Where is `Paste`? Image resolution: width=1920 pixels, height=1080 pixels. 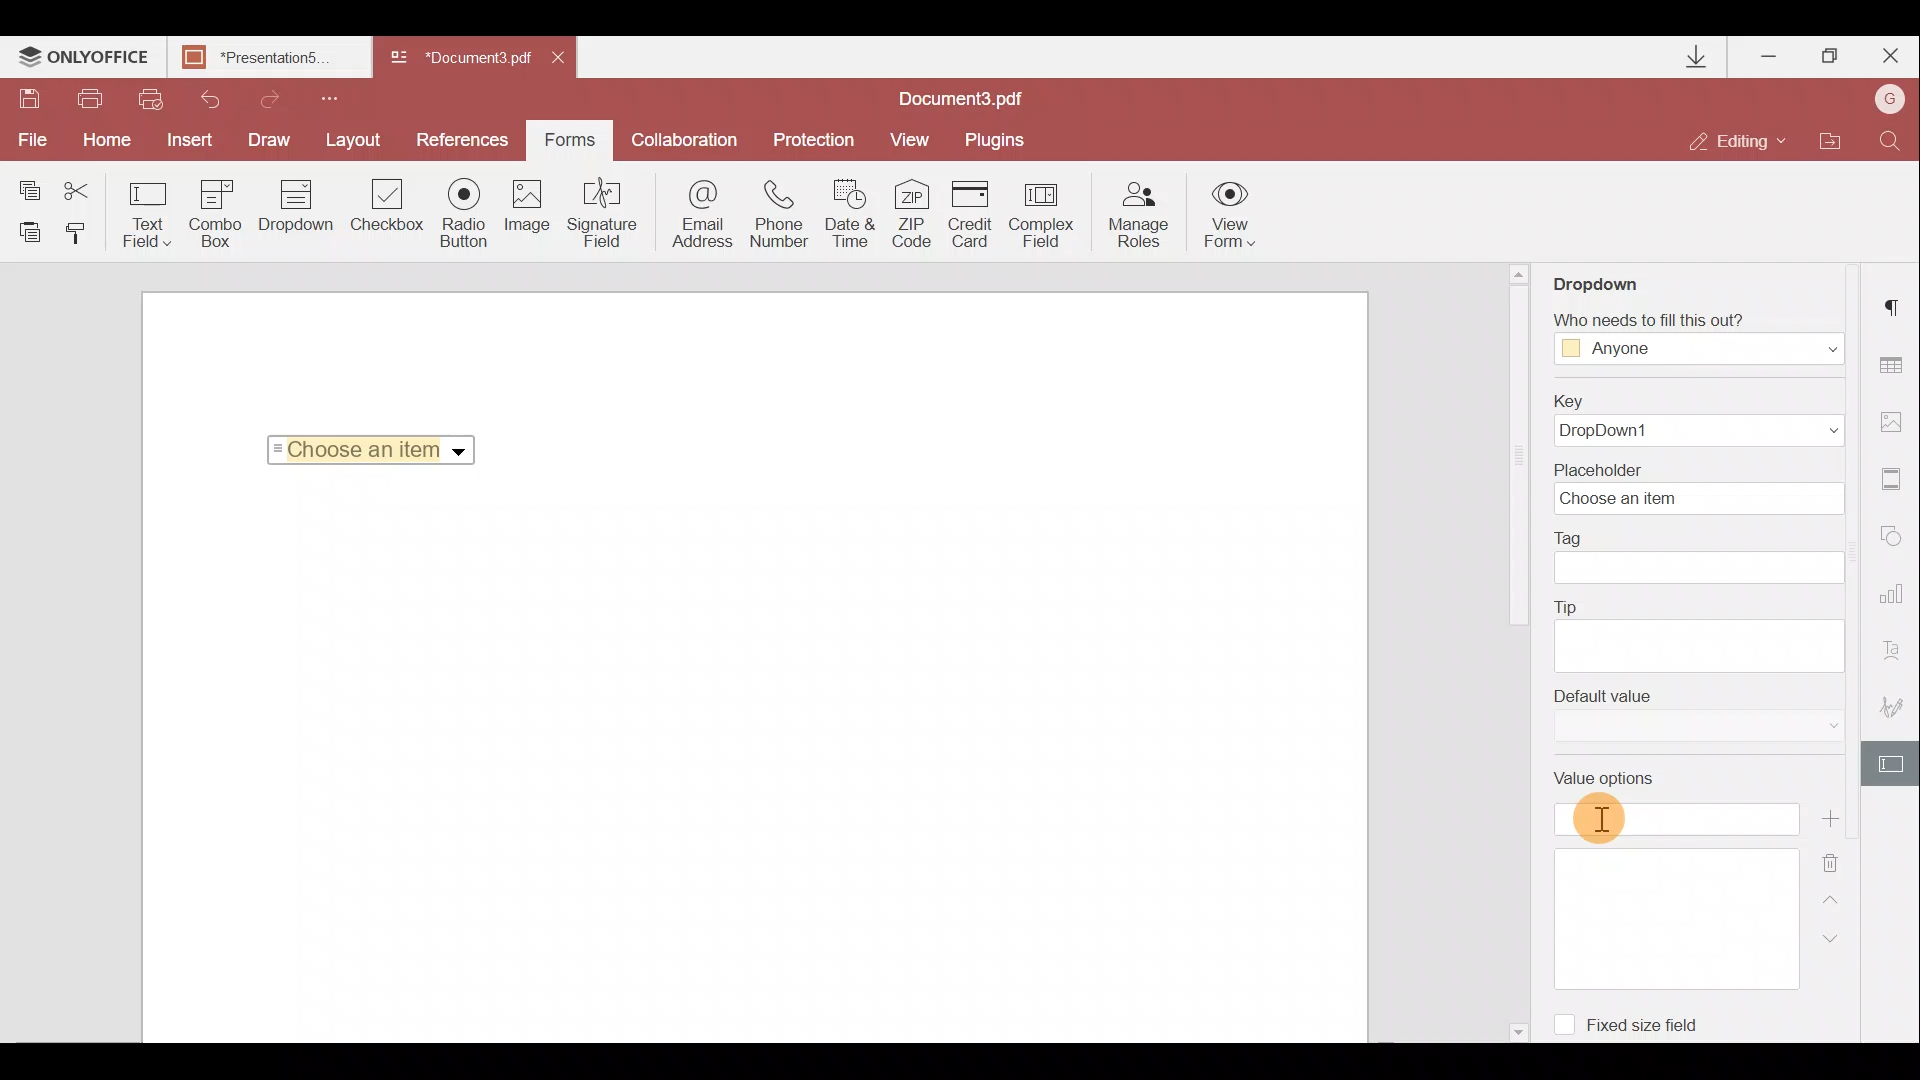
Paste is located at coordinates (30, 231).